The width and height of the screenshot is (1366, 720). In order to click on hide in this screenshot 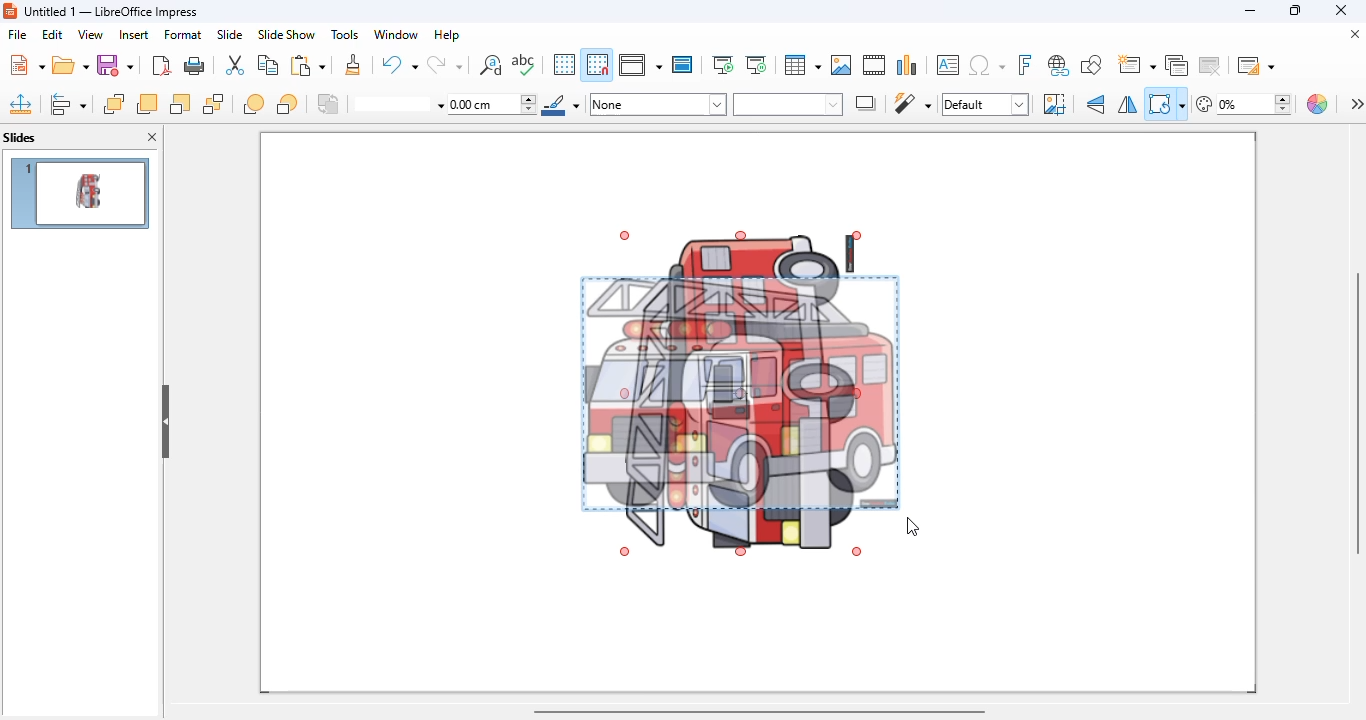, I will do `click(165, 422)`.